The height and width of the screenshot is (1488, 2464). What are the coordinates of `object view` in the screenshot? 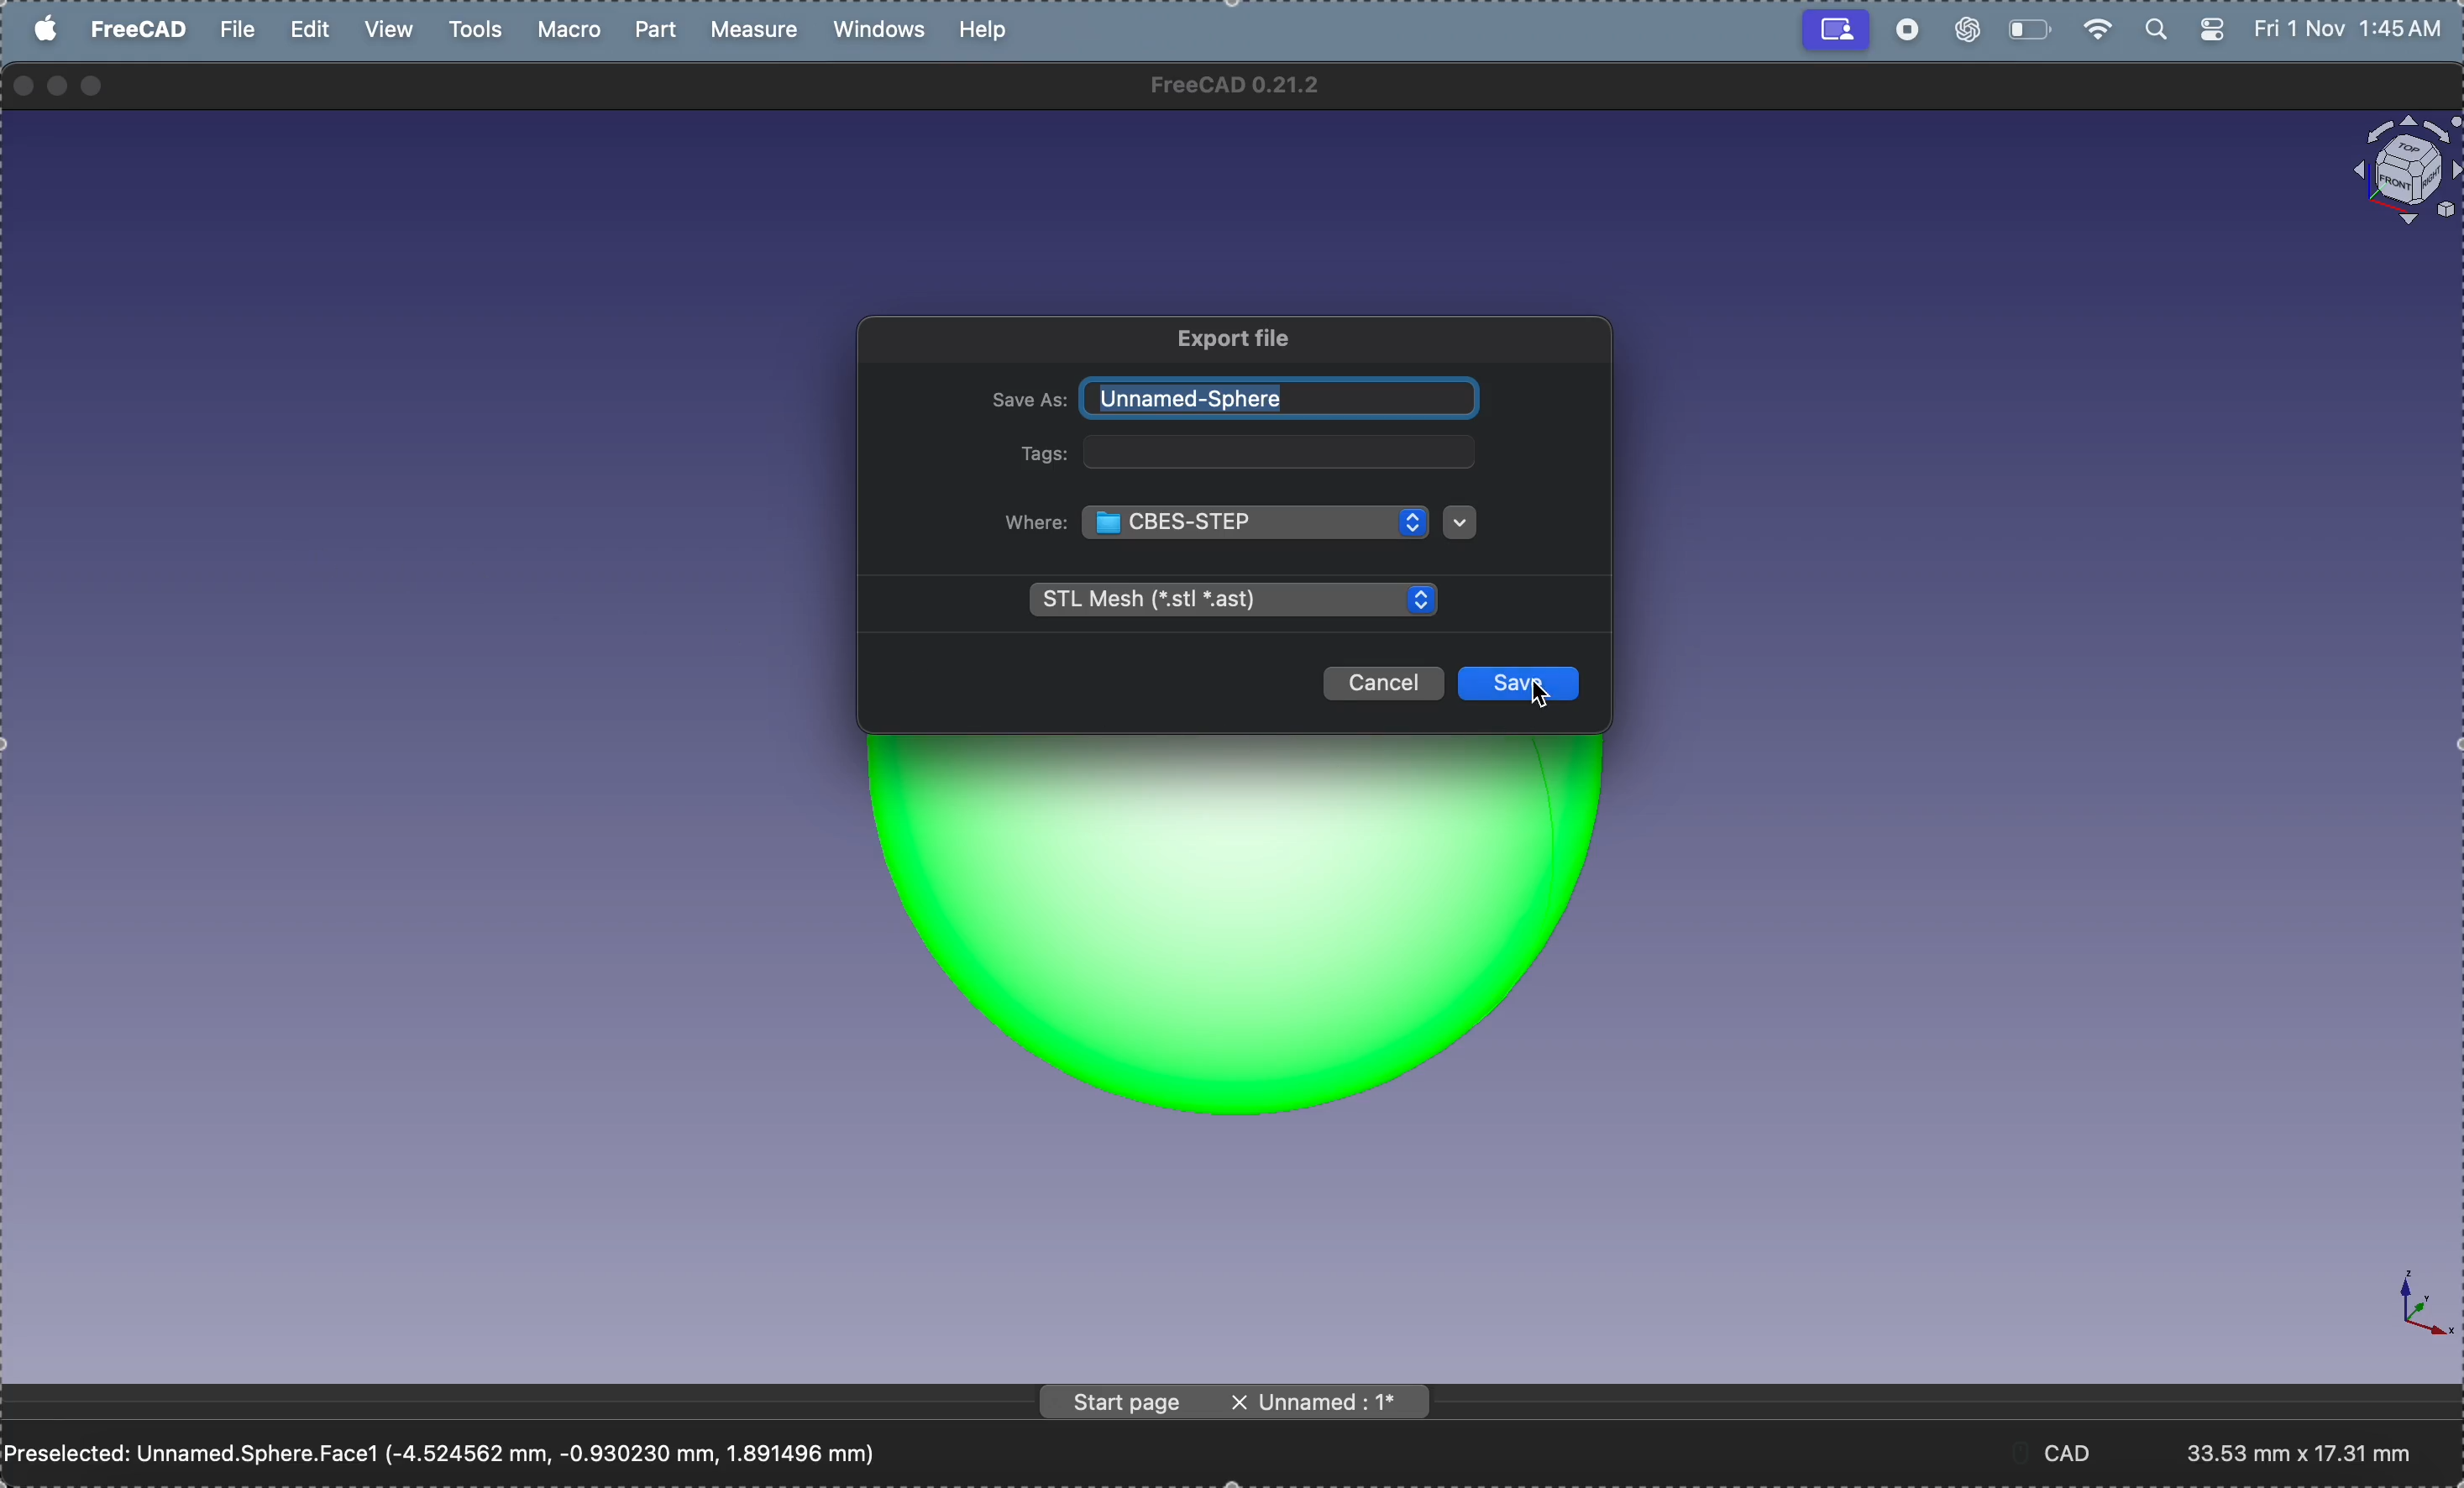 It's located at (2393, 171).